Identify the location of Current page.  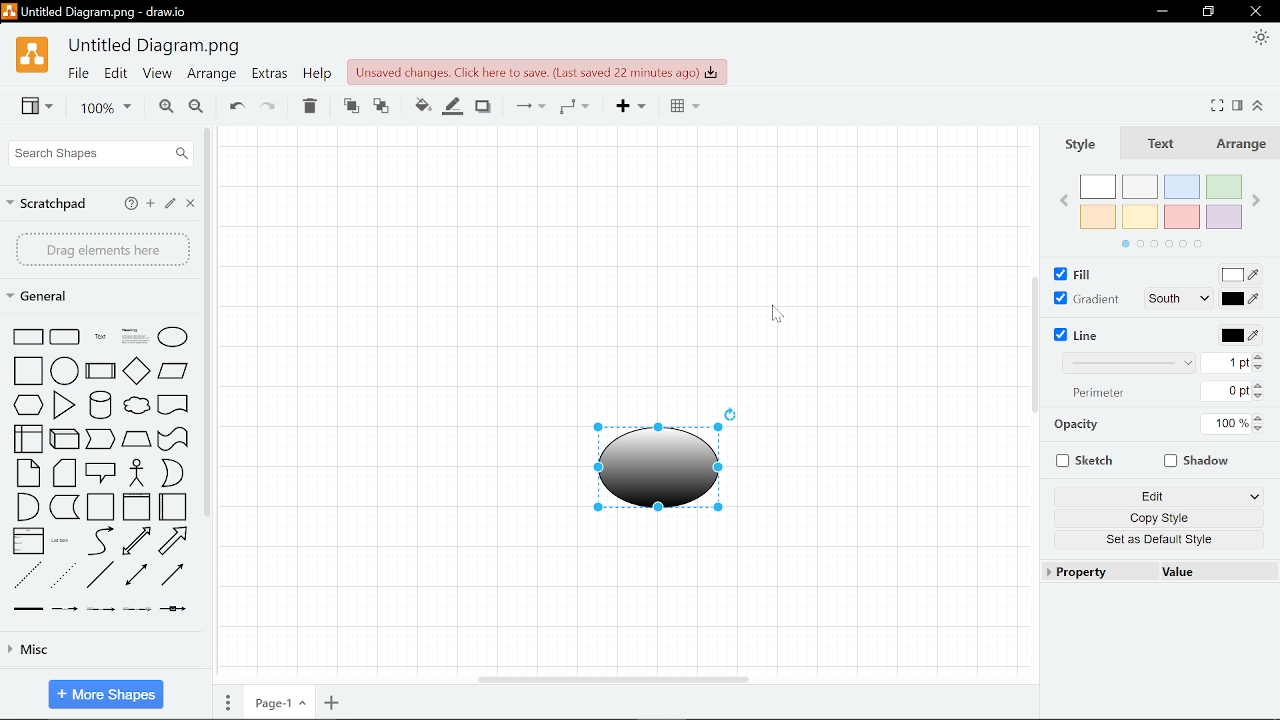
(277, 701).